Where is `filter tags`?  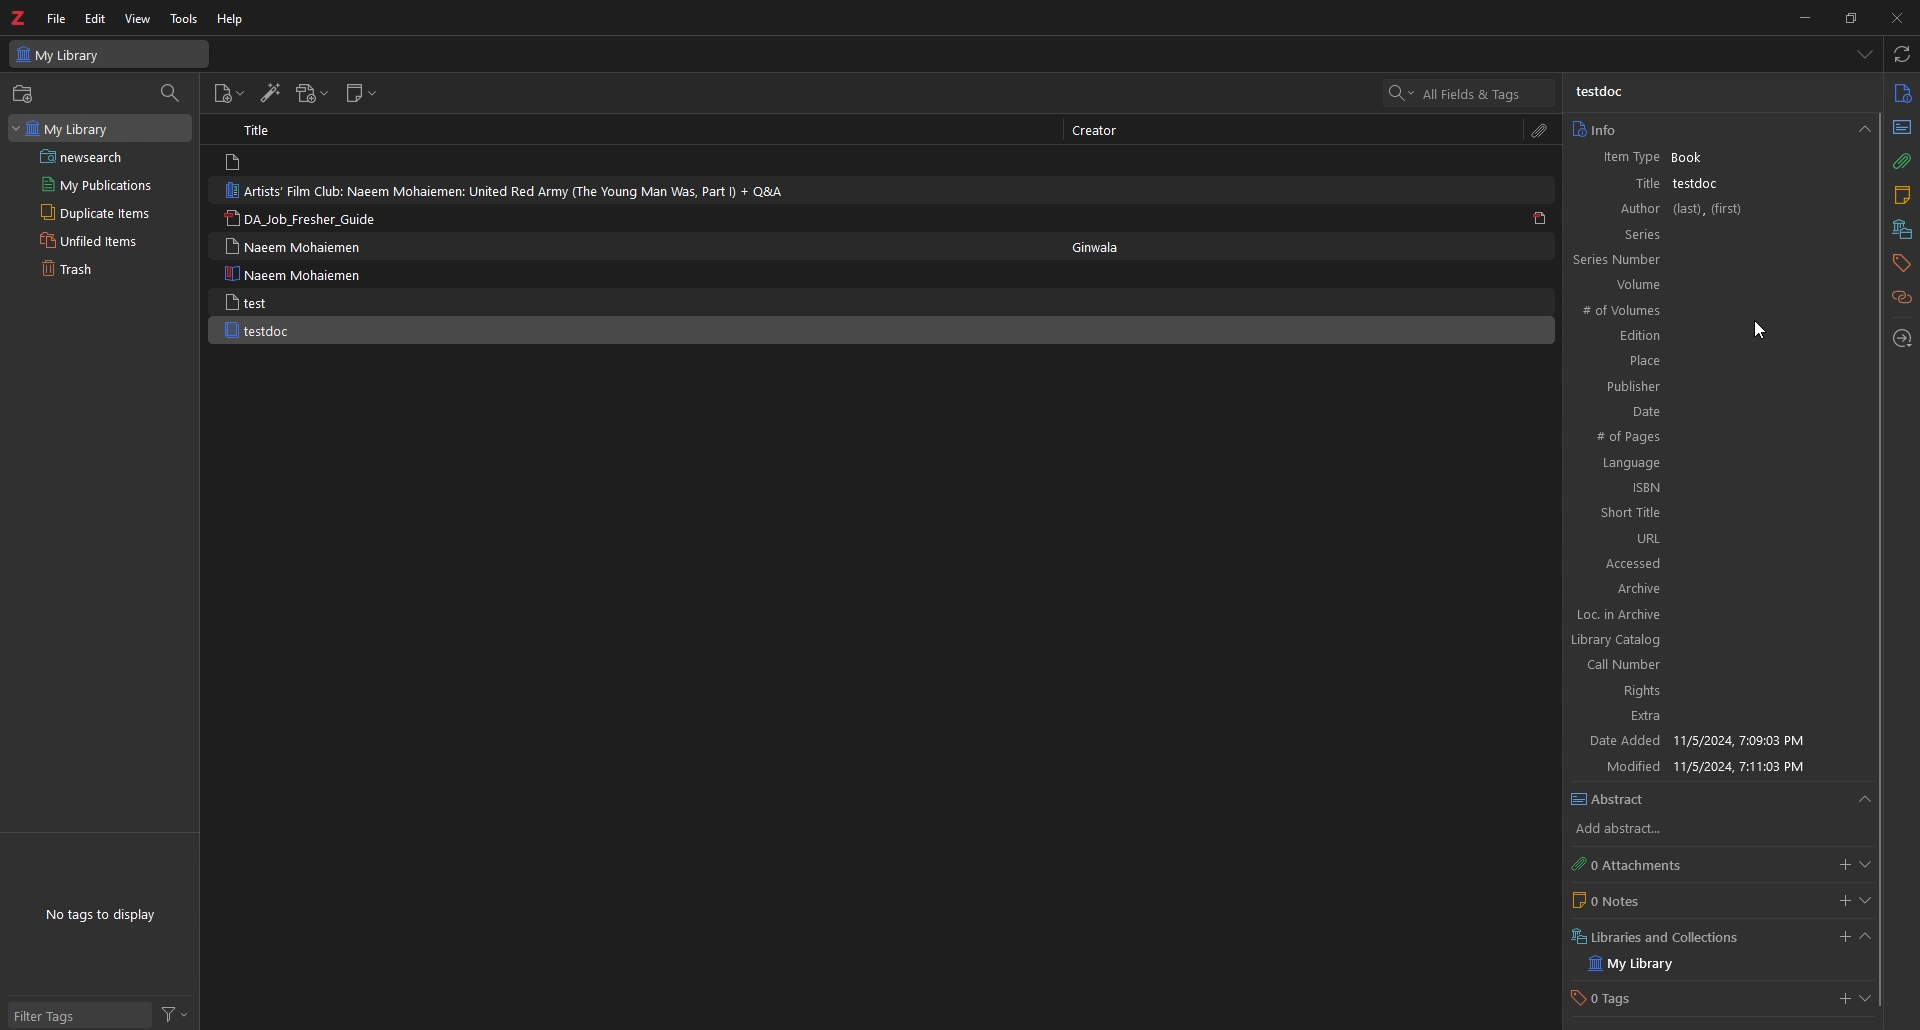 filter tags is located at coordinates (81, 1015).